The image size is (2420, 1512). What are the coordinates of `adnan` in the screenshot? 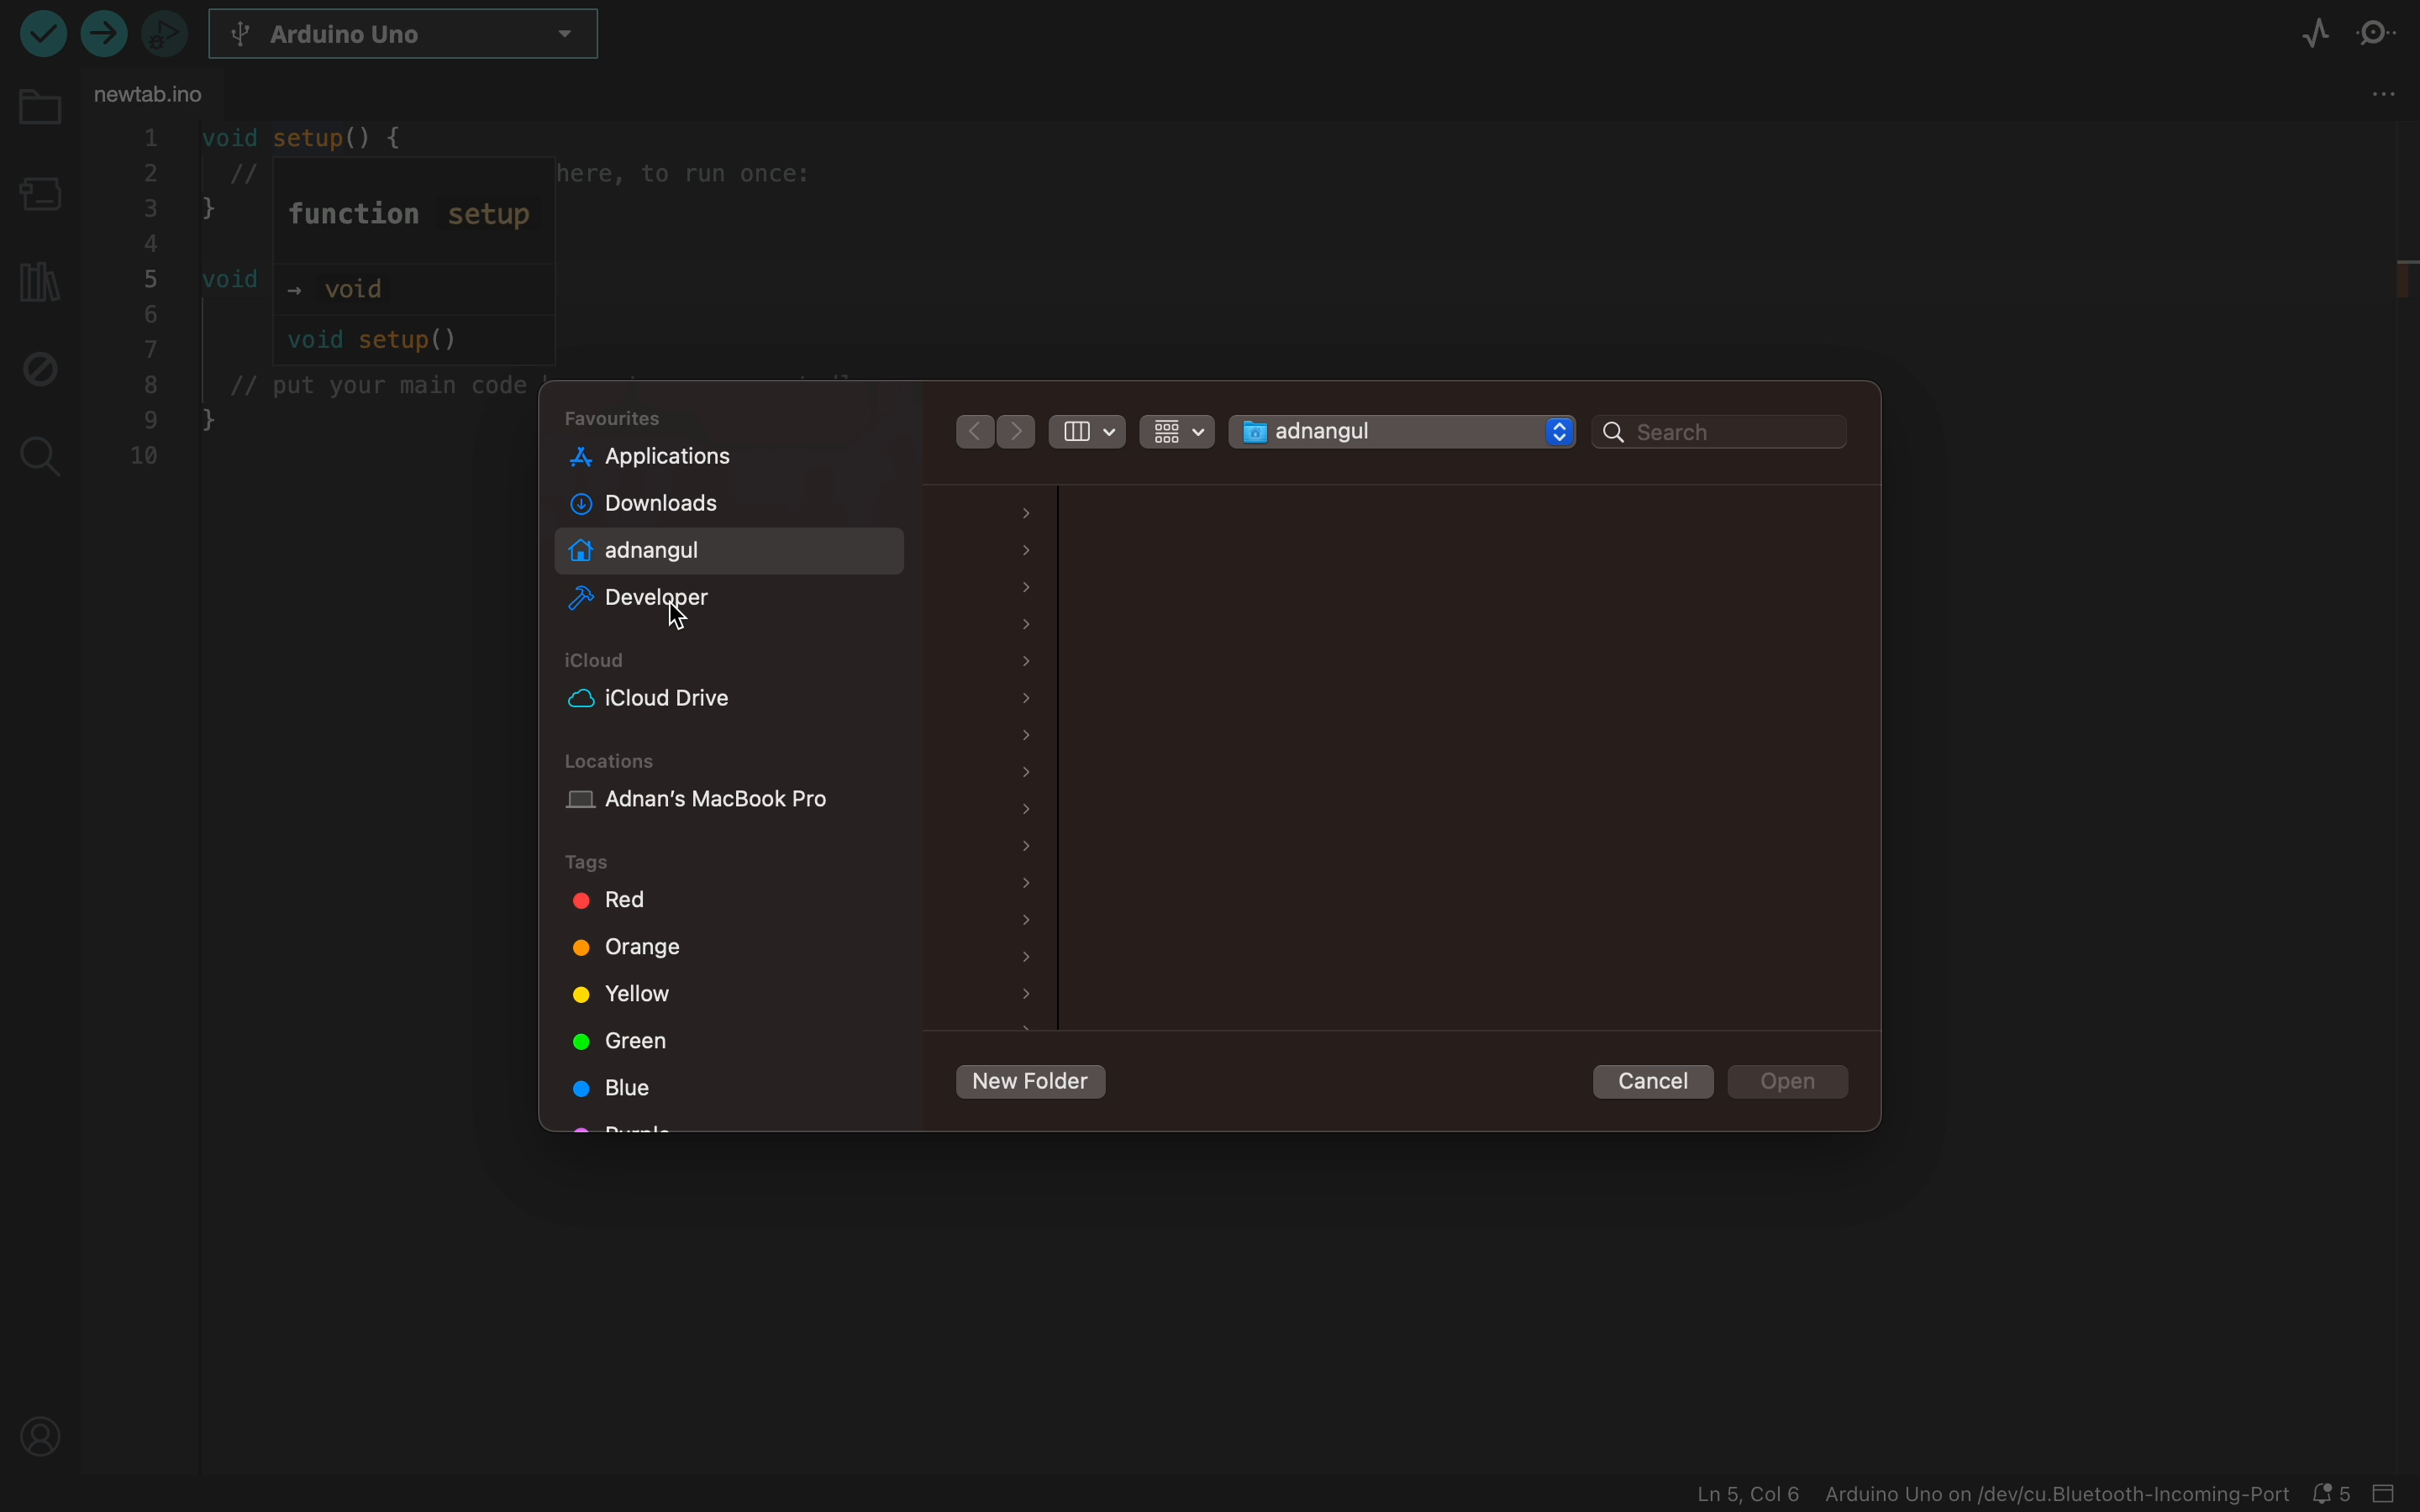 It's located at (696, 550).